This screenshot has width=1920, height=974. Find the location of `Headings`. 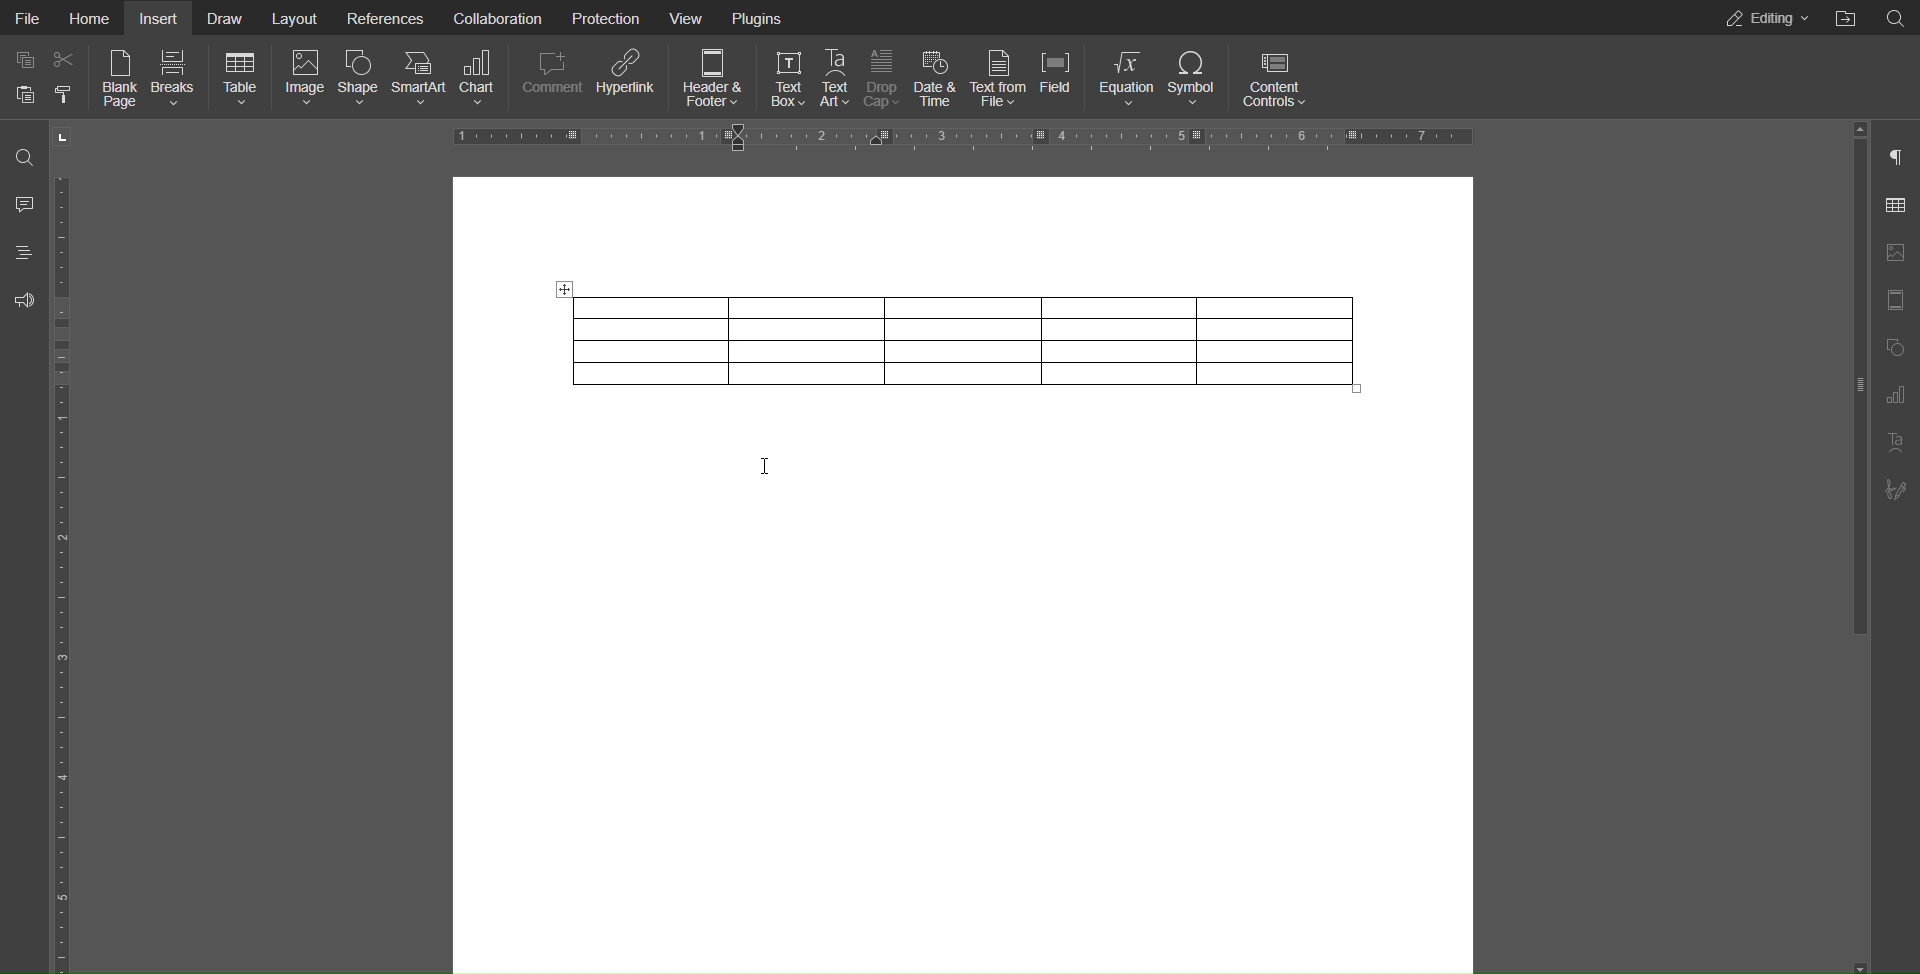

Headings is located at coordinates (22, 248).